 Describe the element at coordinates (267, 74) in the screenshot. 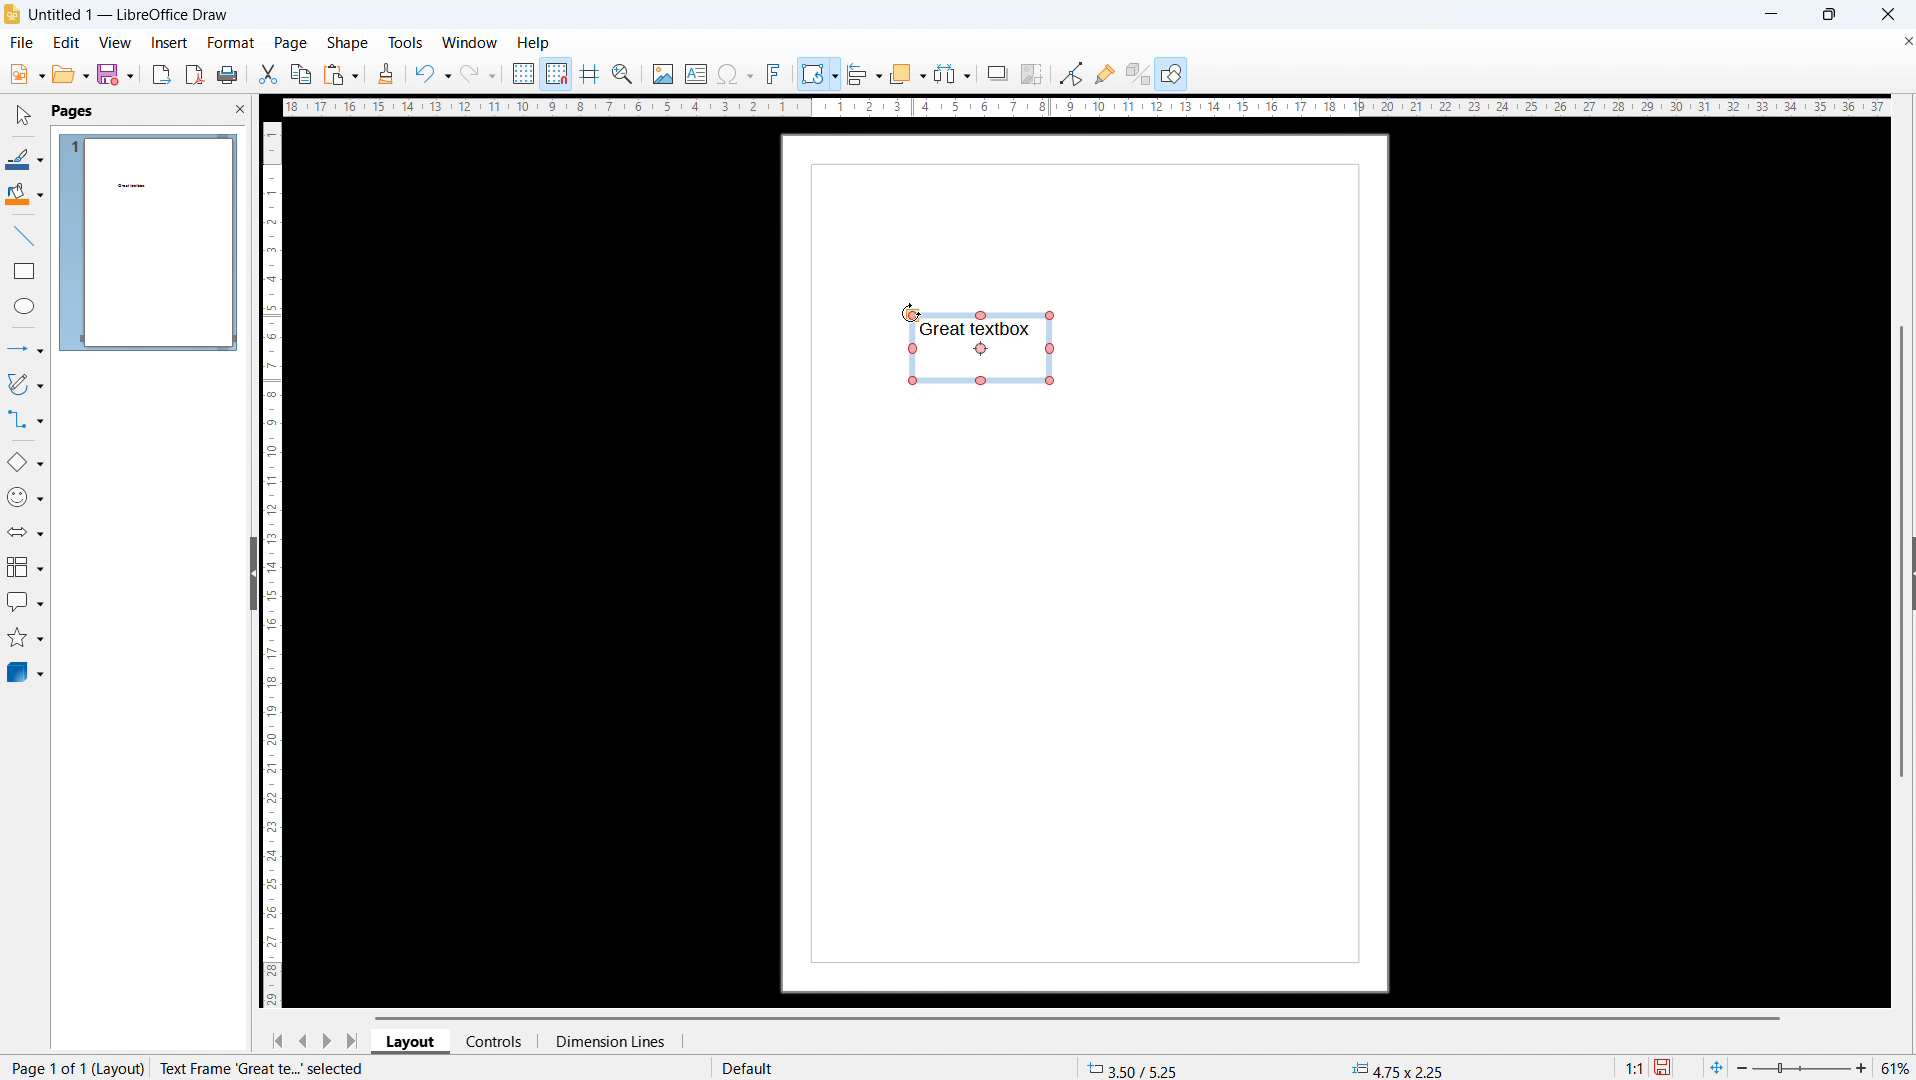

I see `cut` at that location.